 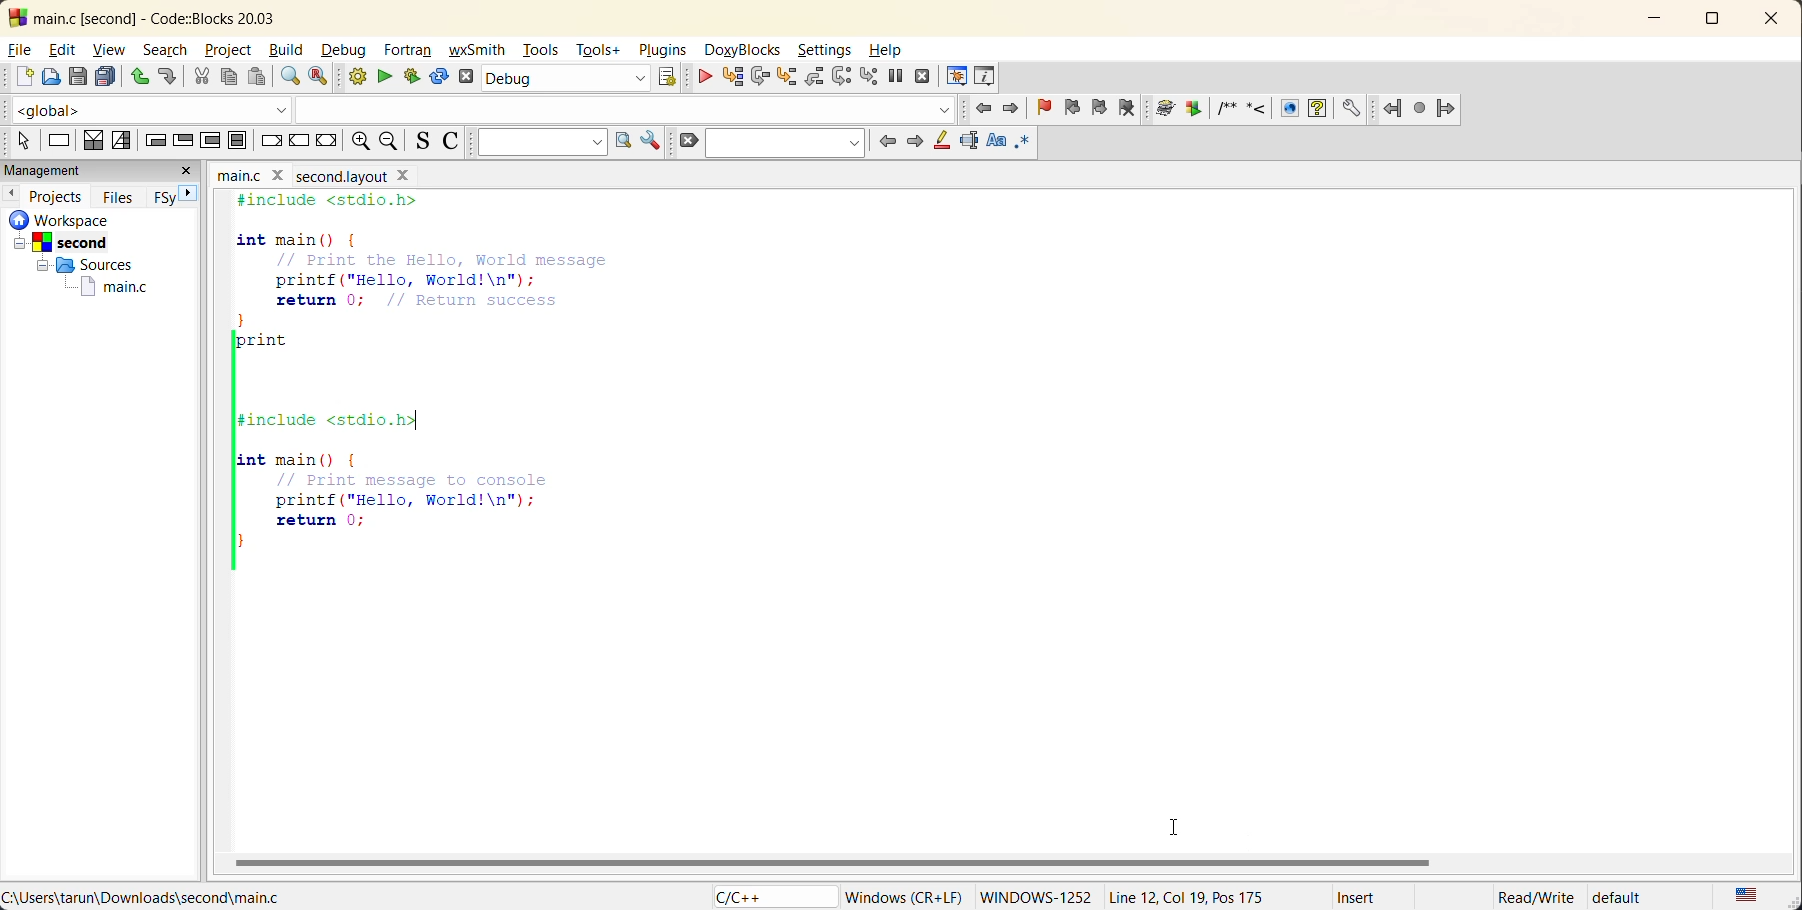 What do you see at coordinates (828, 863) in the screenshot?
I see `horizontal scroll bar` at bounding box center [828, 863].